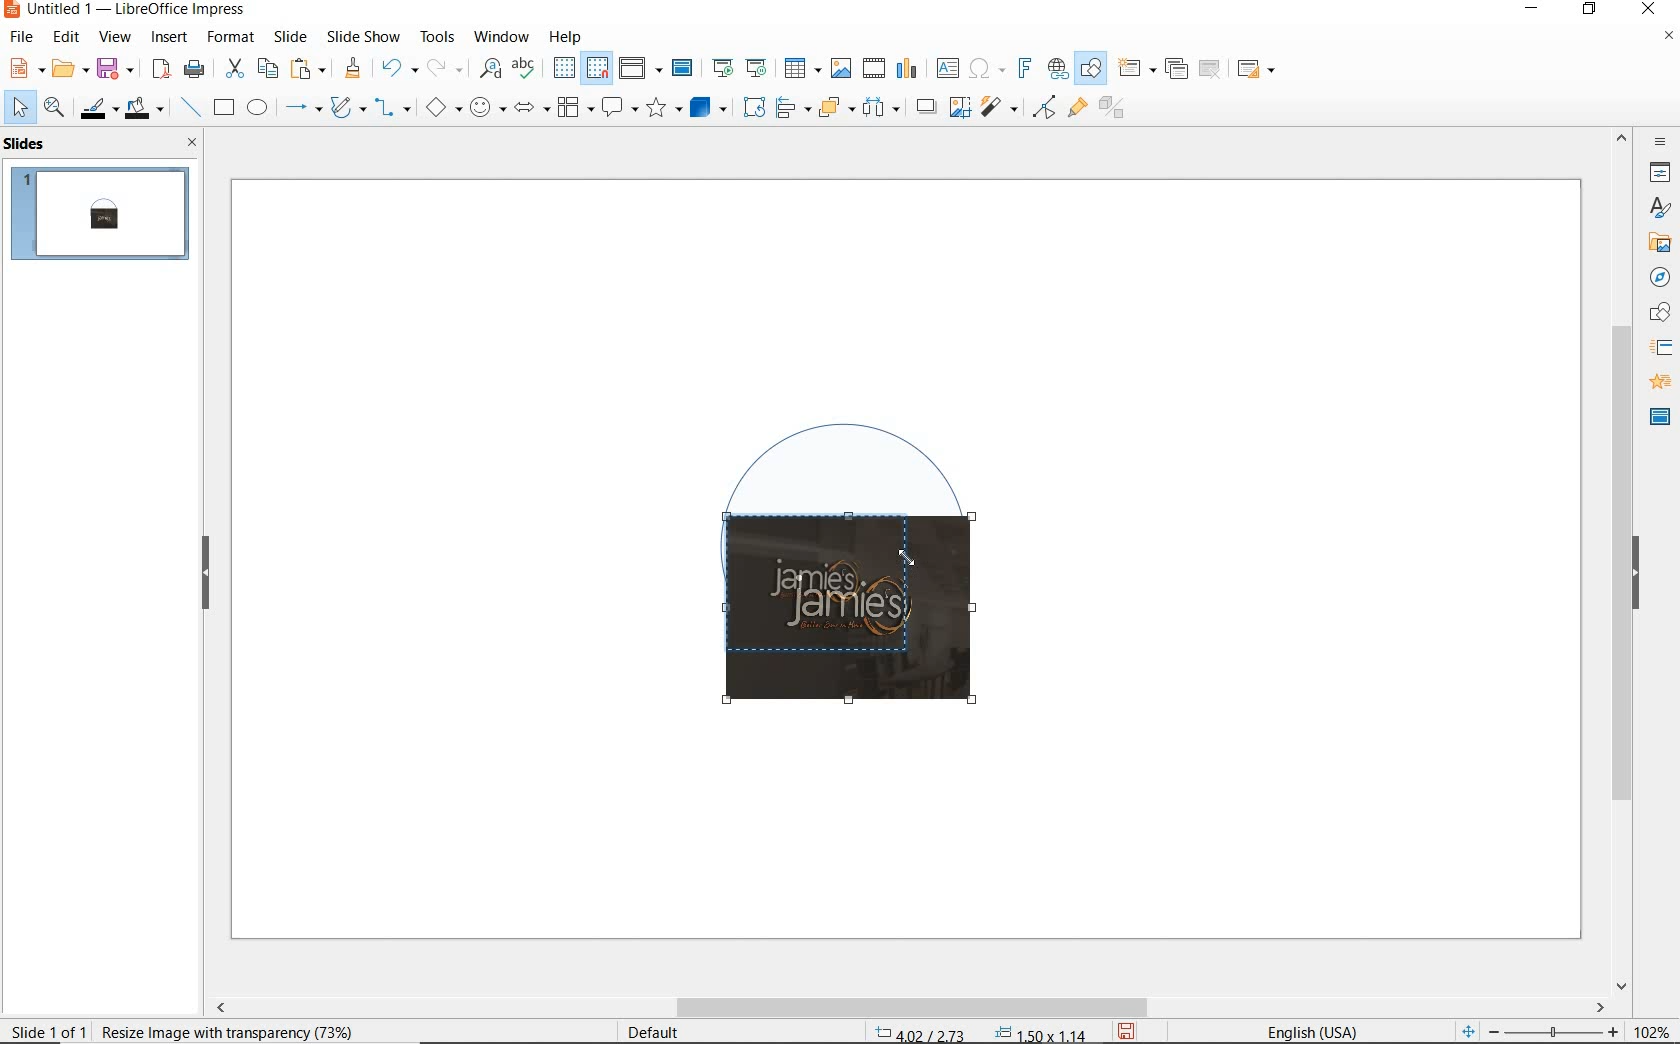 The width and height of the screenshot is (1680, 1044). Describe the element at coordinates (302, 110) in the screenshot. I see `lines & arrows` at that location.